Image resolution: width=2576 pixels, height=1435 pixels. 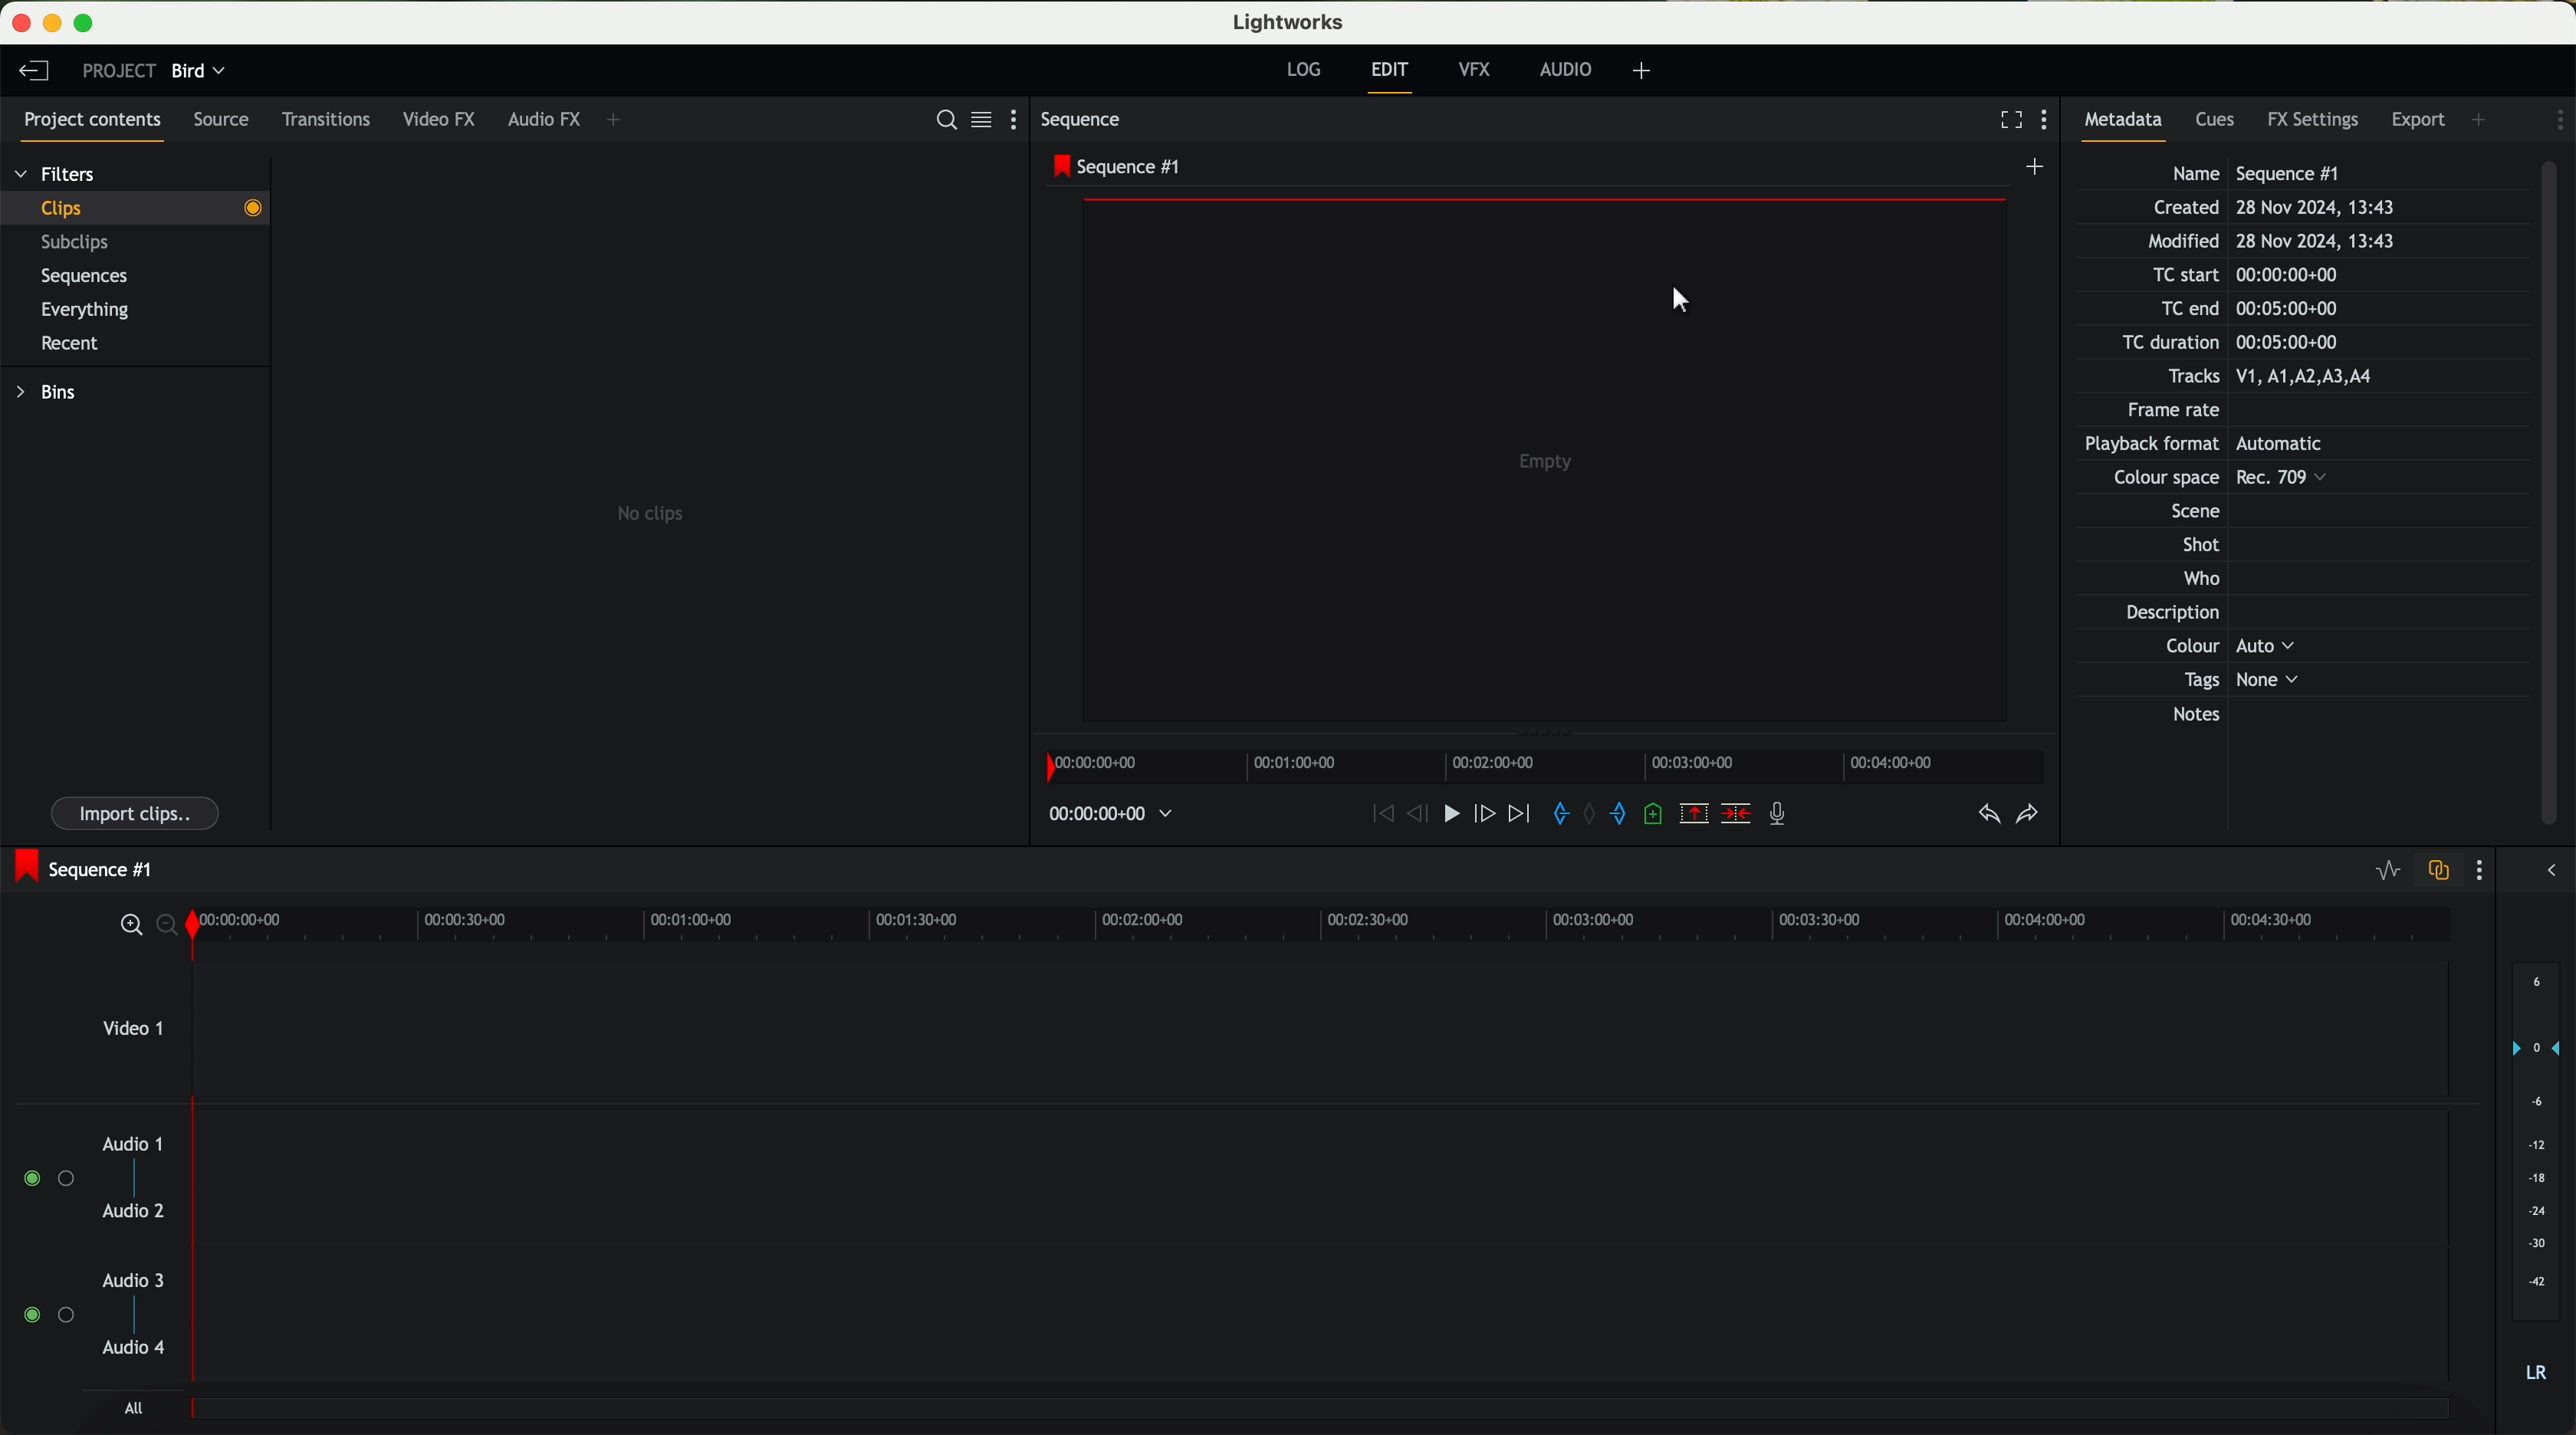 I want to click on show/hide the full audio mix, so click(x=2549, y=873).